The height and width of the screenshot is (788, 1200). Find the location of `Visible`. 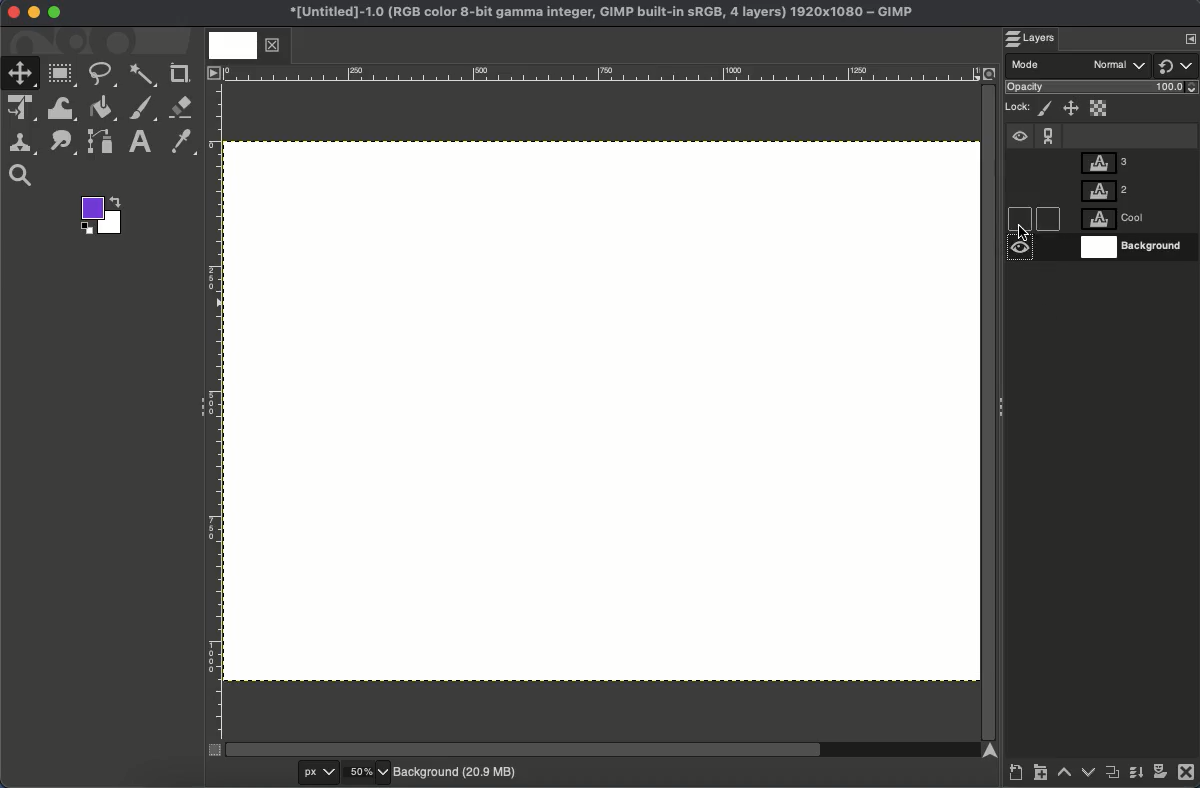

Visible is located at coordinates (1018, 140).